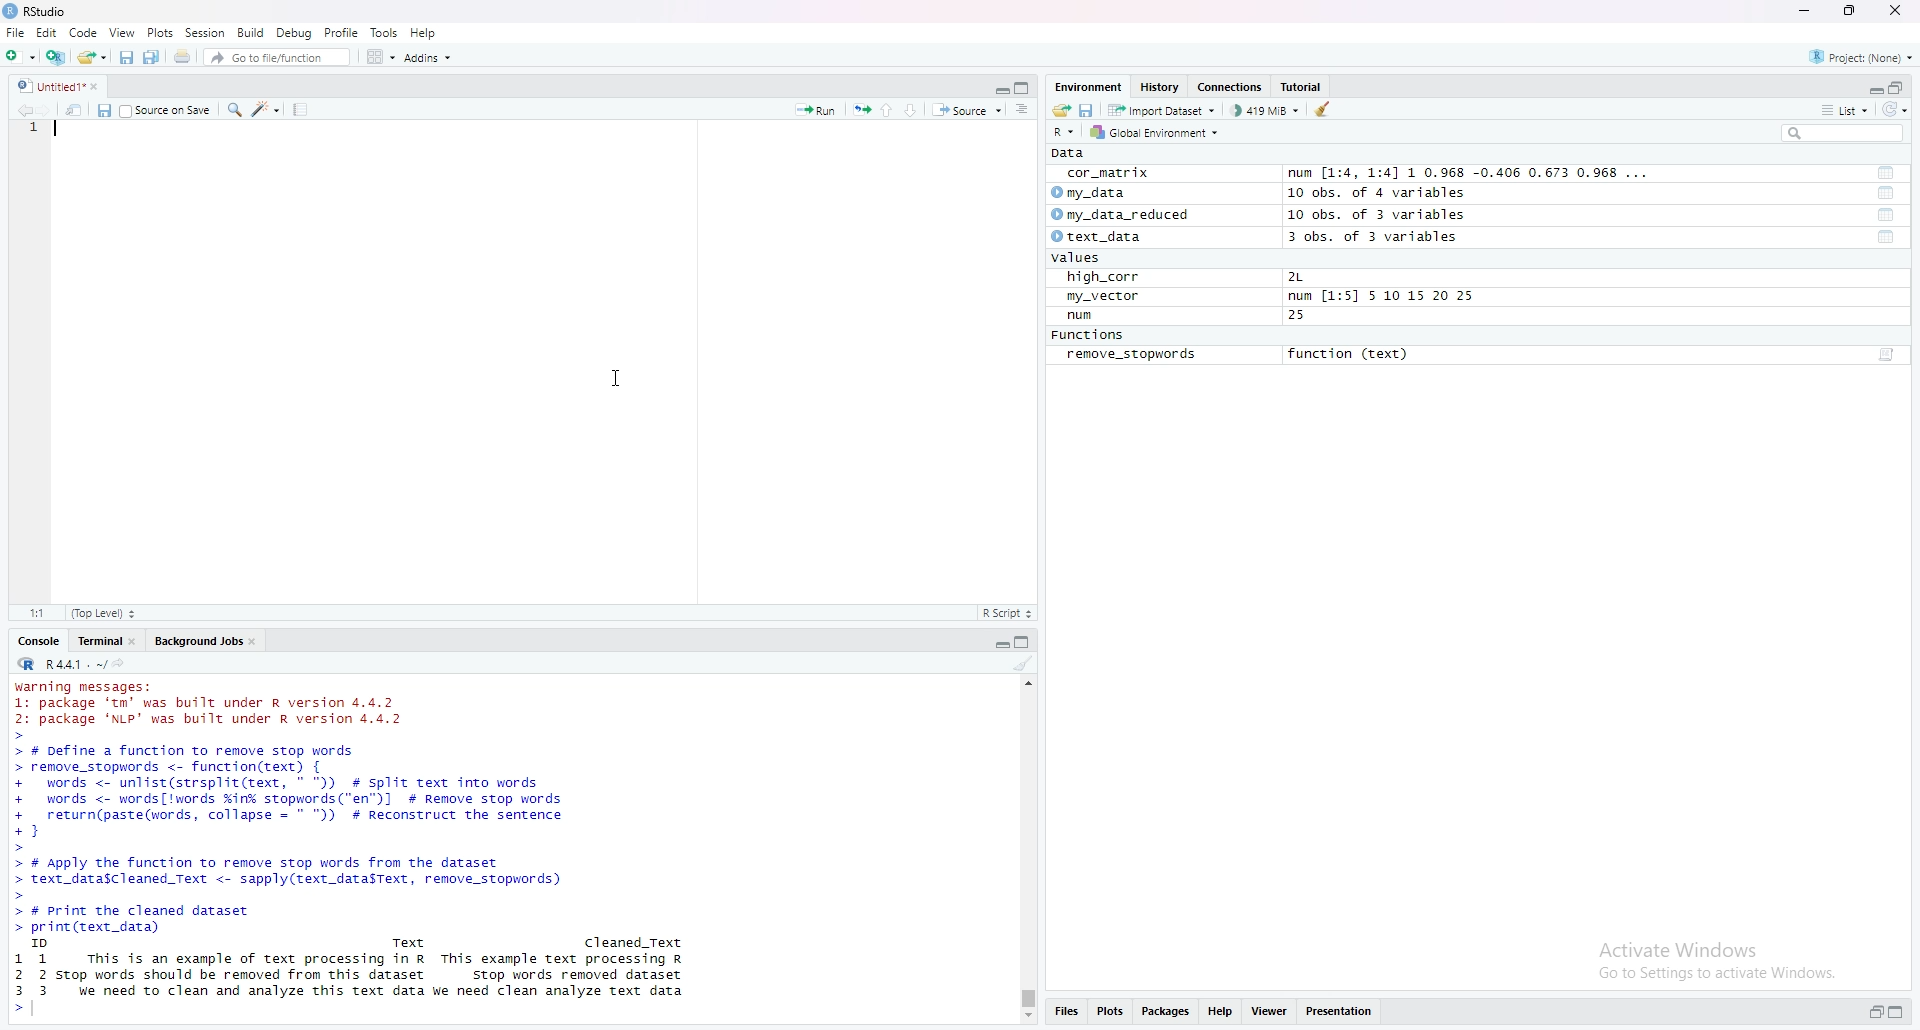  I want to click on remove_stopwords function (text), so click(1236, 355).